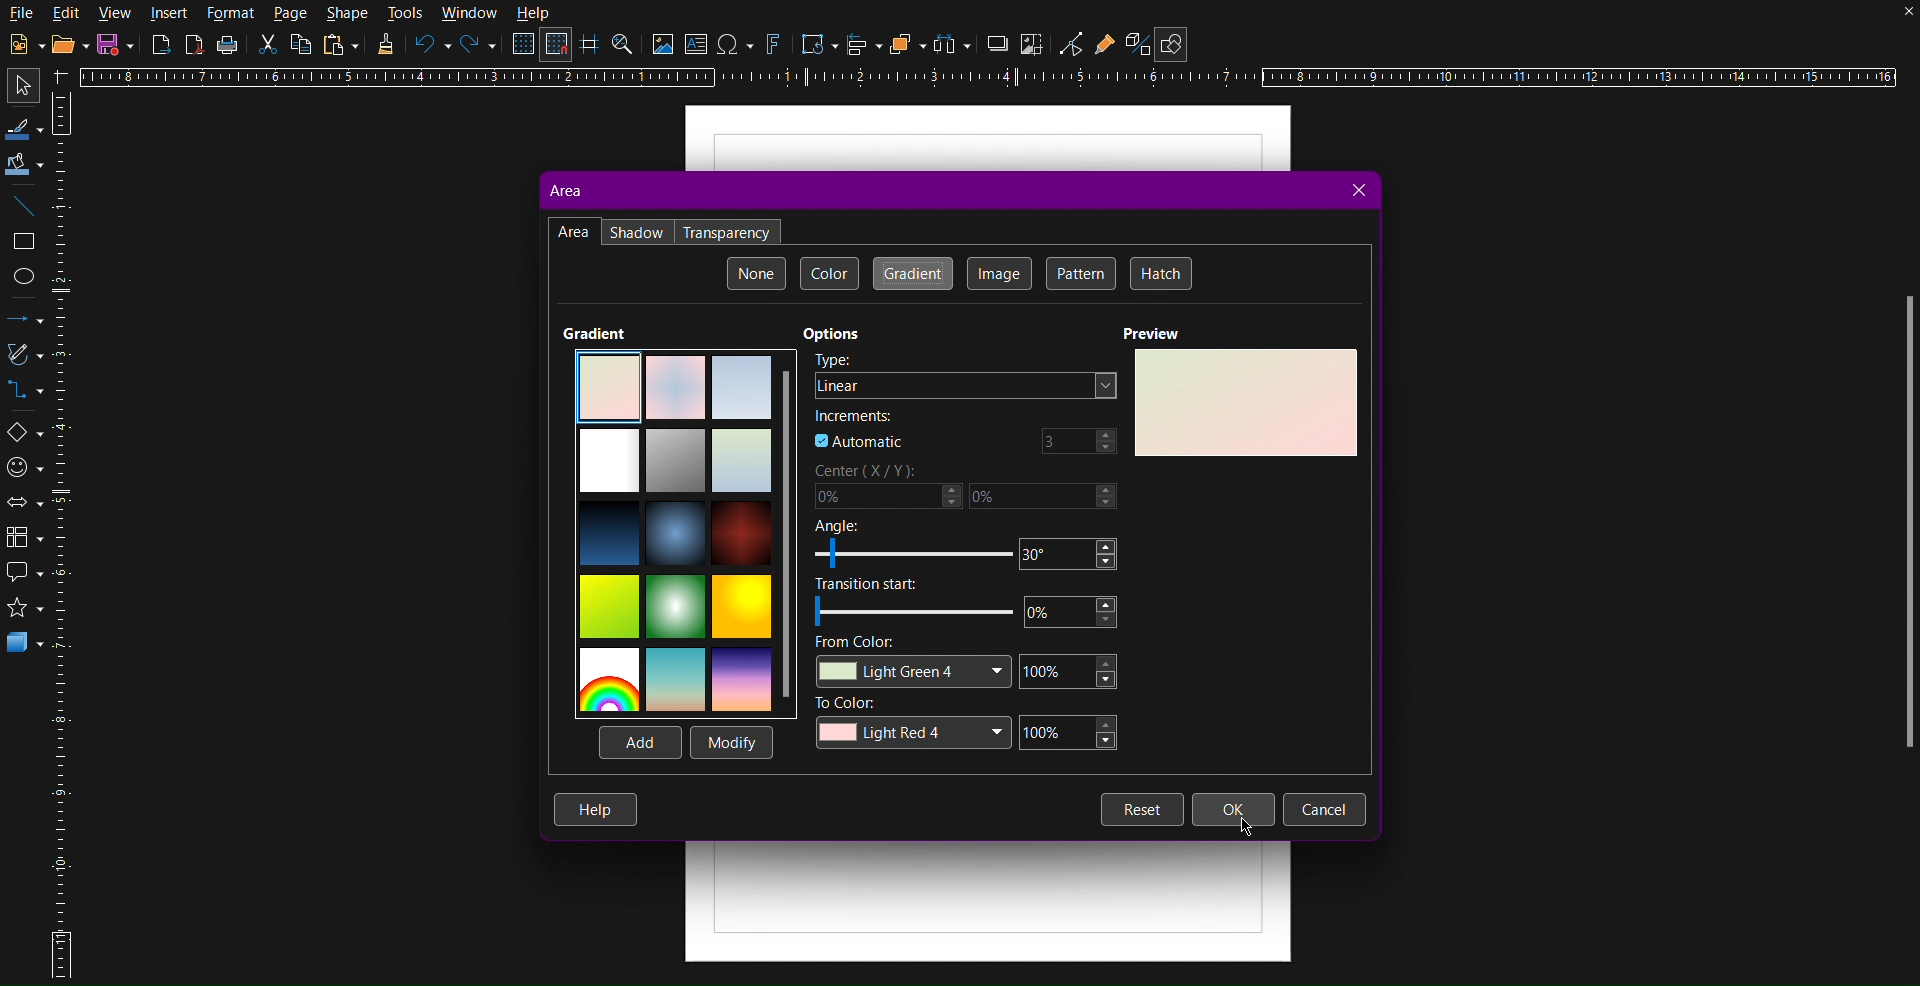  What do you see at coordinates (1246, 404) in the screenshot?
I see `Preview Color` at bounding box center [1246, 404].